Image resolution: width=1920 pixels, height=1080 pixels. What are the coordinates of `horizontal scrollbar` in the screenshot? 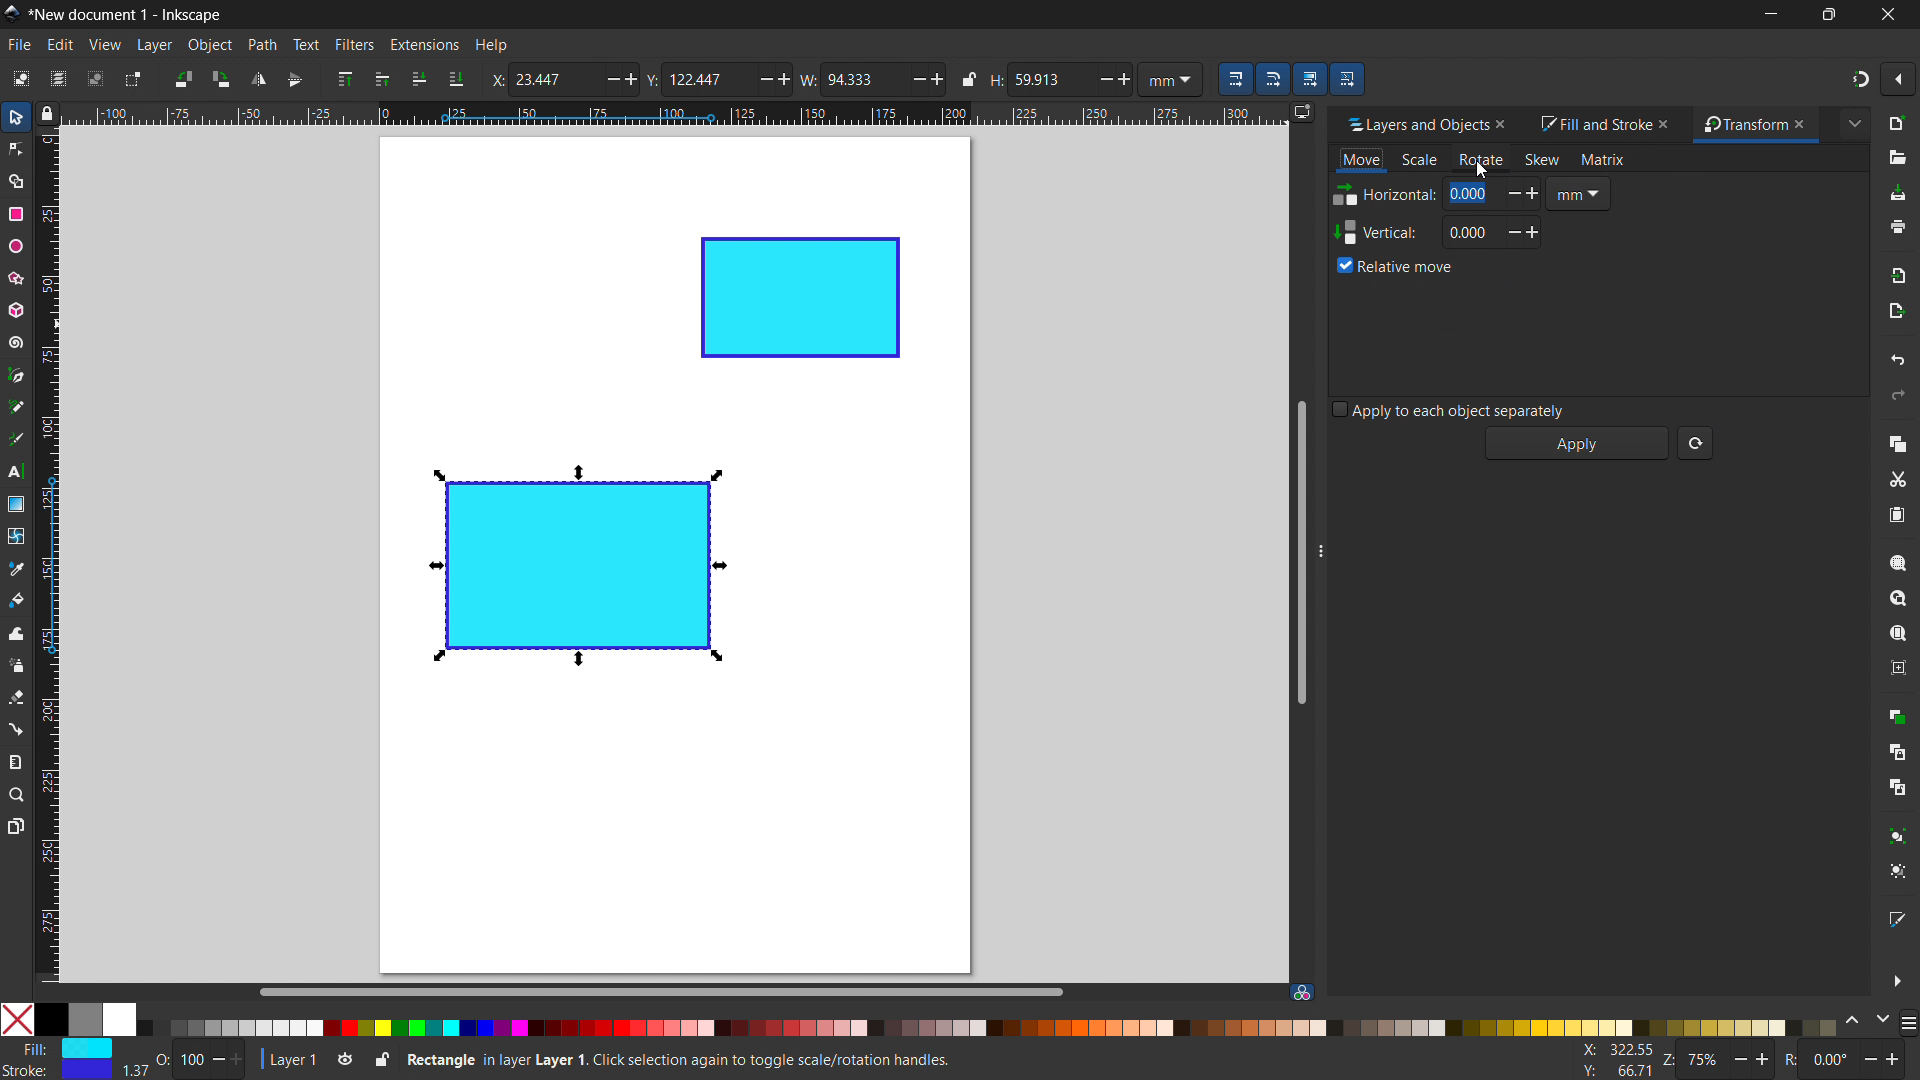 It's located at (658, 991).